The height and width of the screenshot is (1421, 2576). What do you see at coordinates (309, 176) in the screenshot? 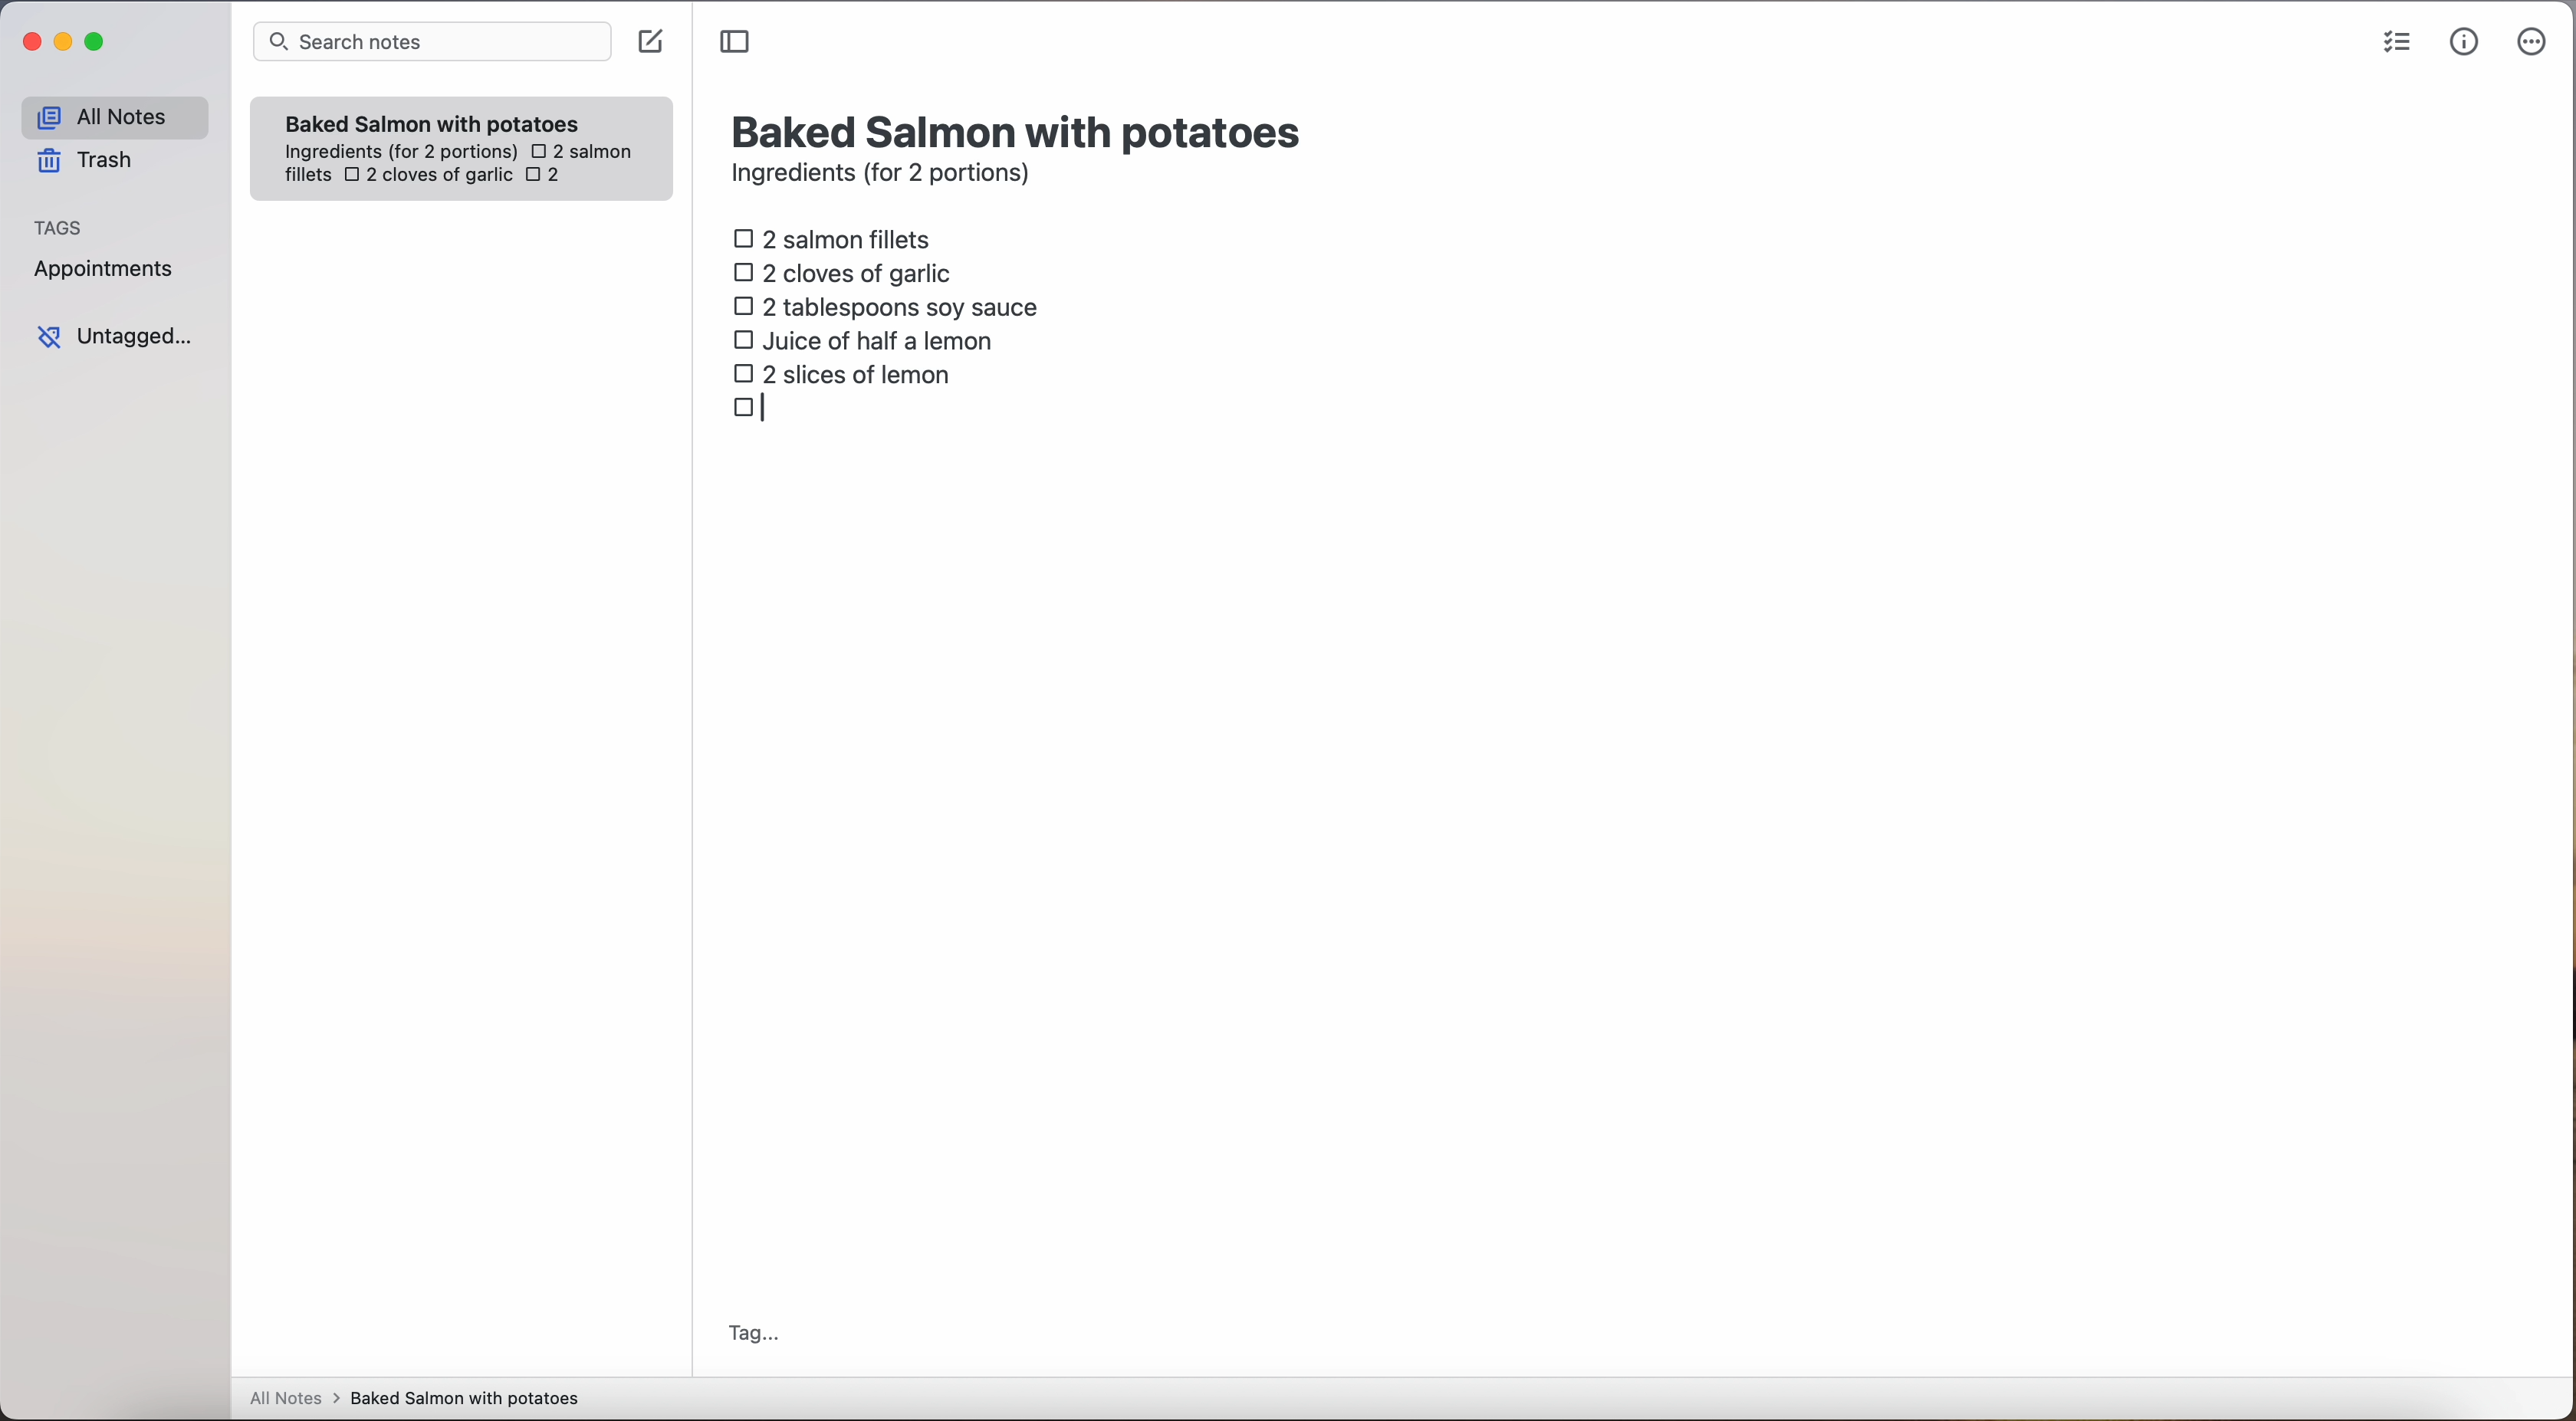
I see `fillets` at bounding box center [309, 176].